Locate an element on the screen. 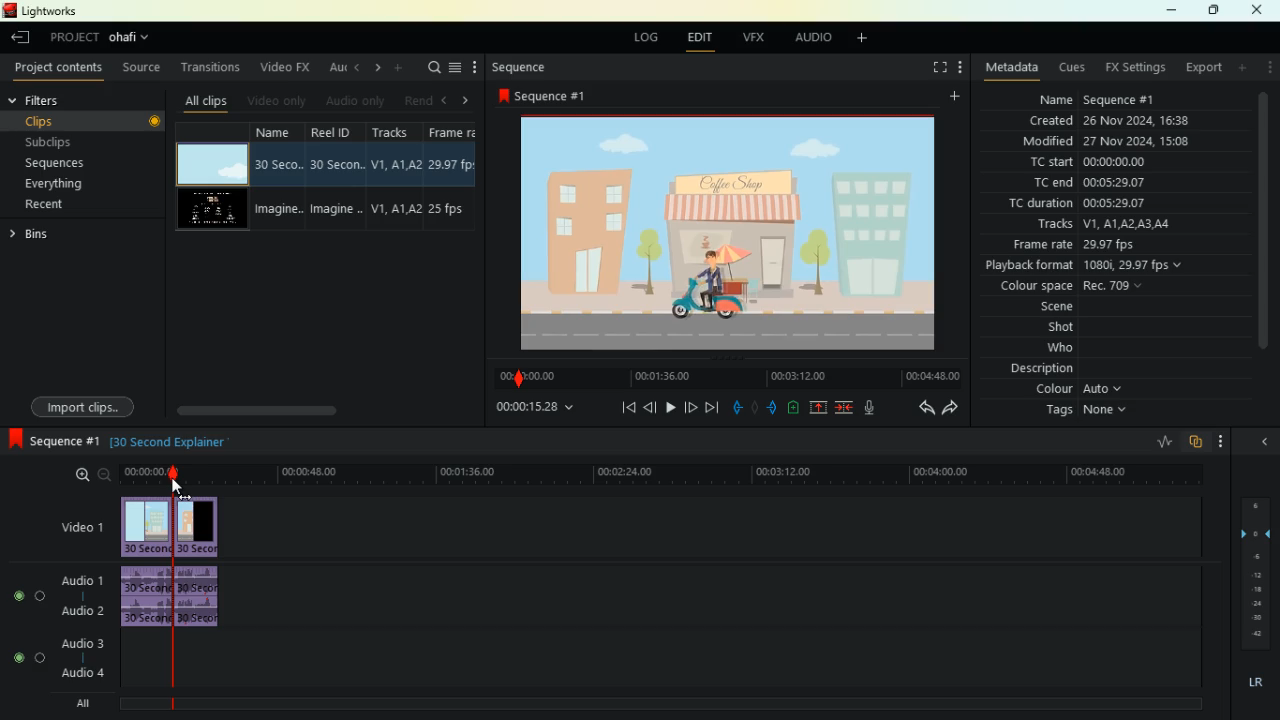  back is located at coordinates (22, 39).